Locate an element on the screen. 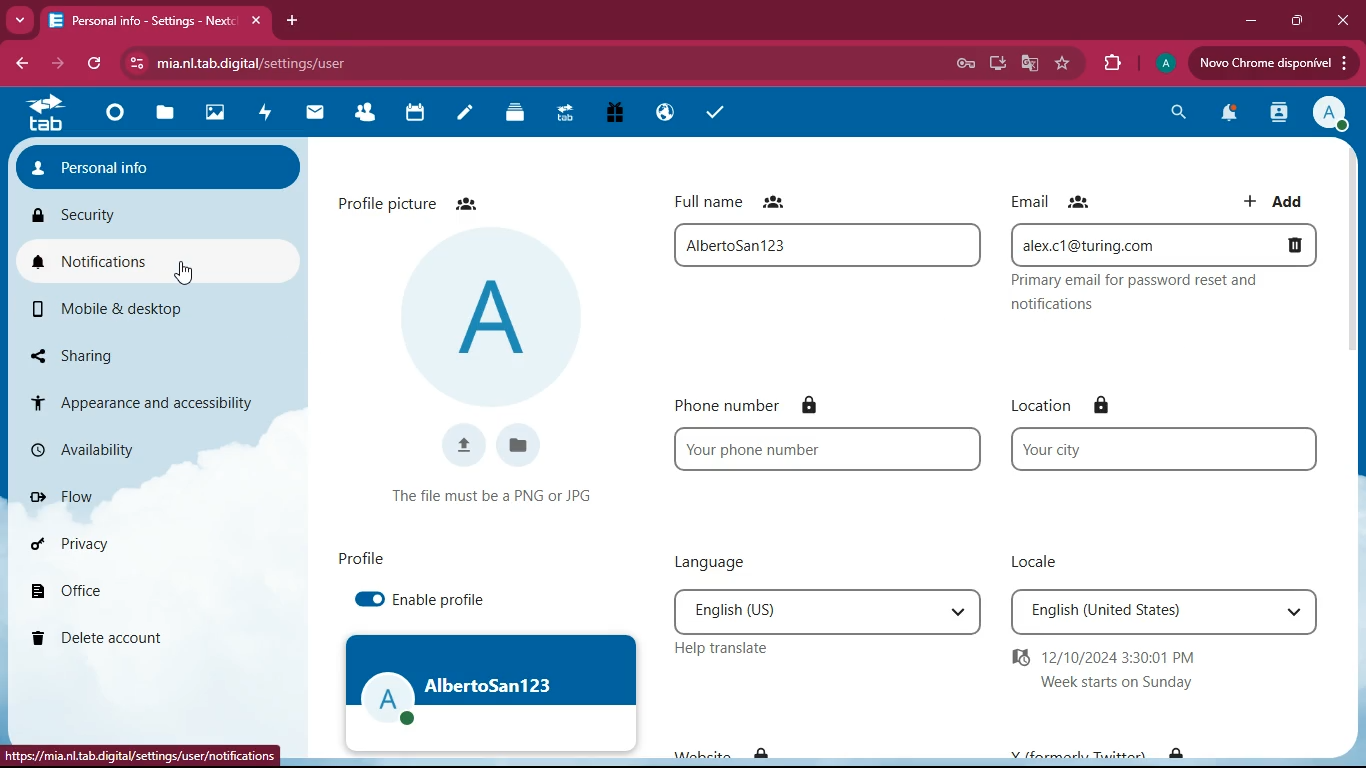  images is located at coordinates (215, 115).